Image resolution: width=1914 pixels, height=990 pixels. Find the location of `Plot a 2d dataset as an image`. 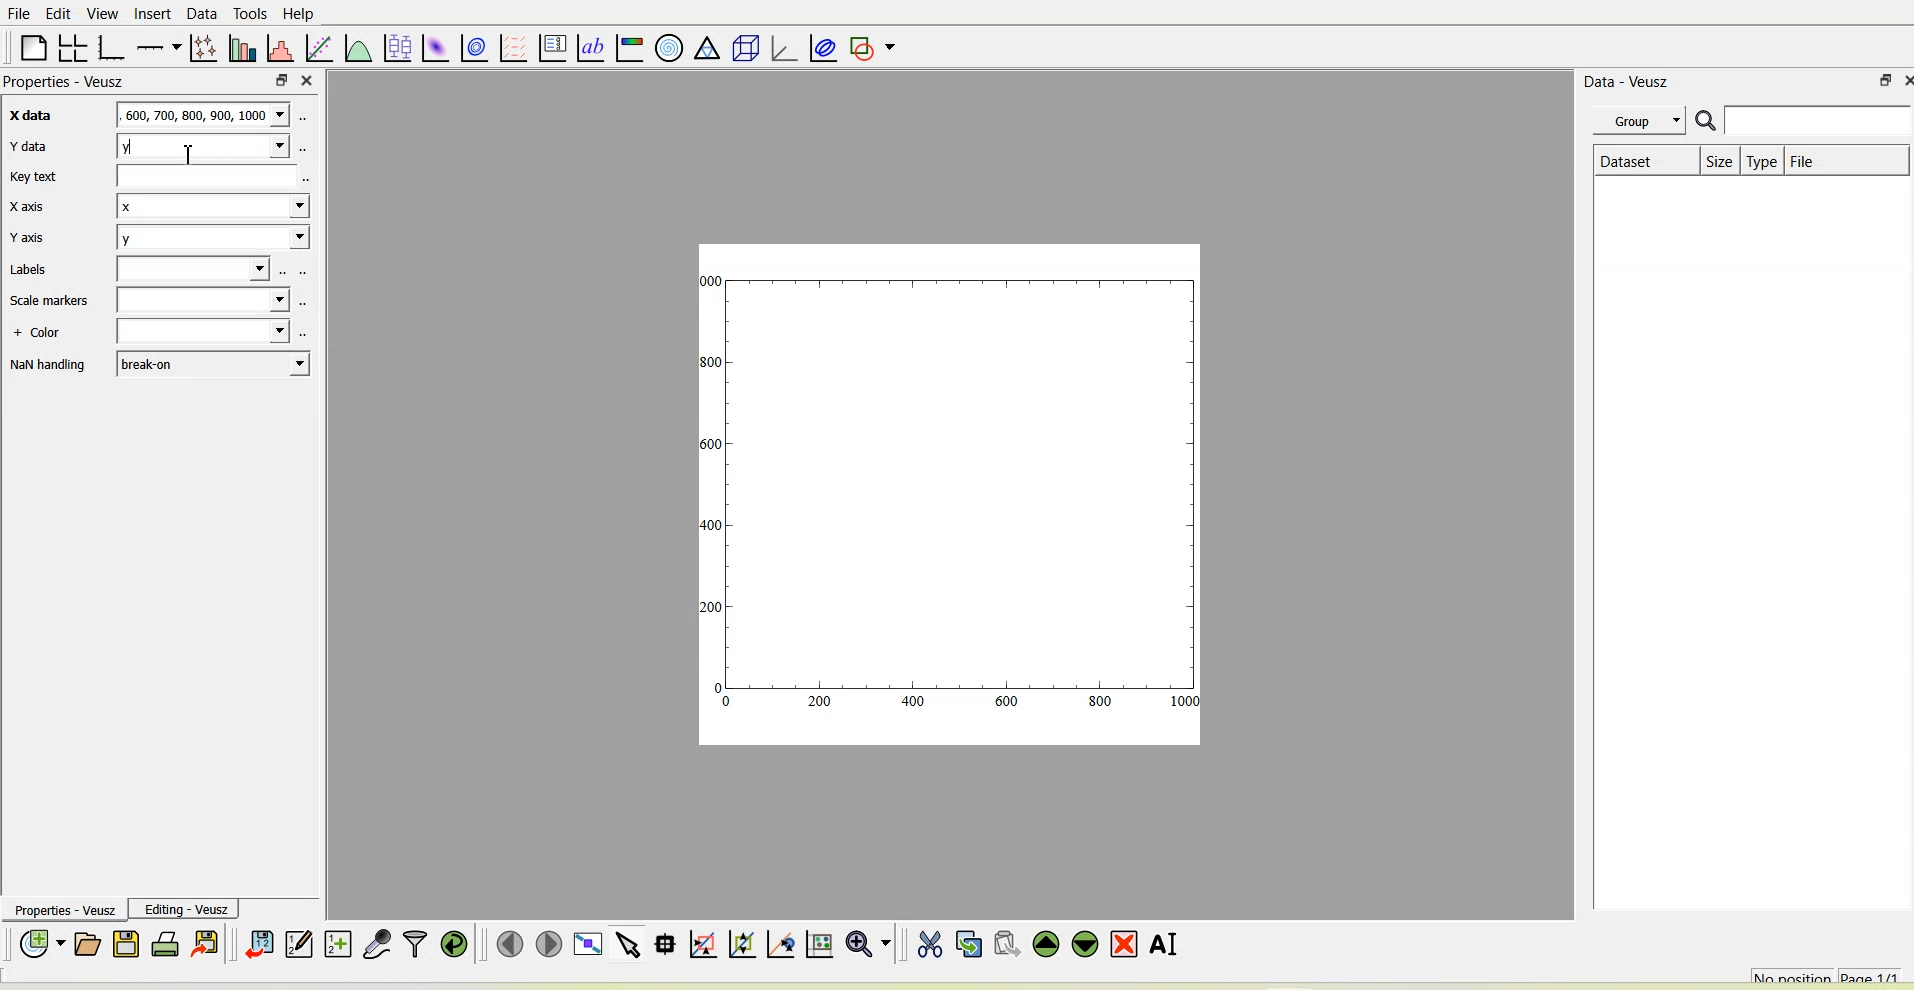

Plot a 2d dataset as an image is located at coordinates (435, 46).